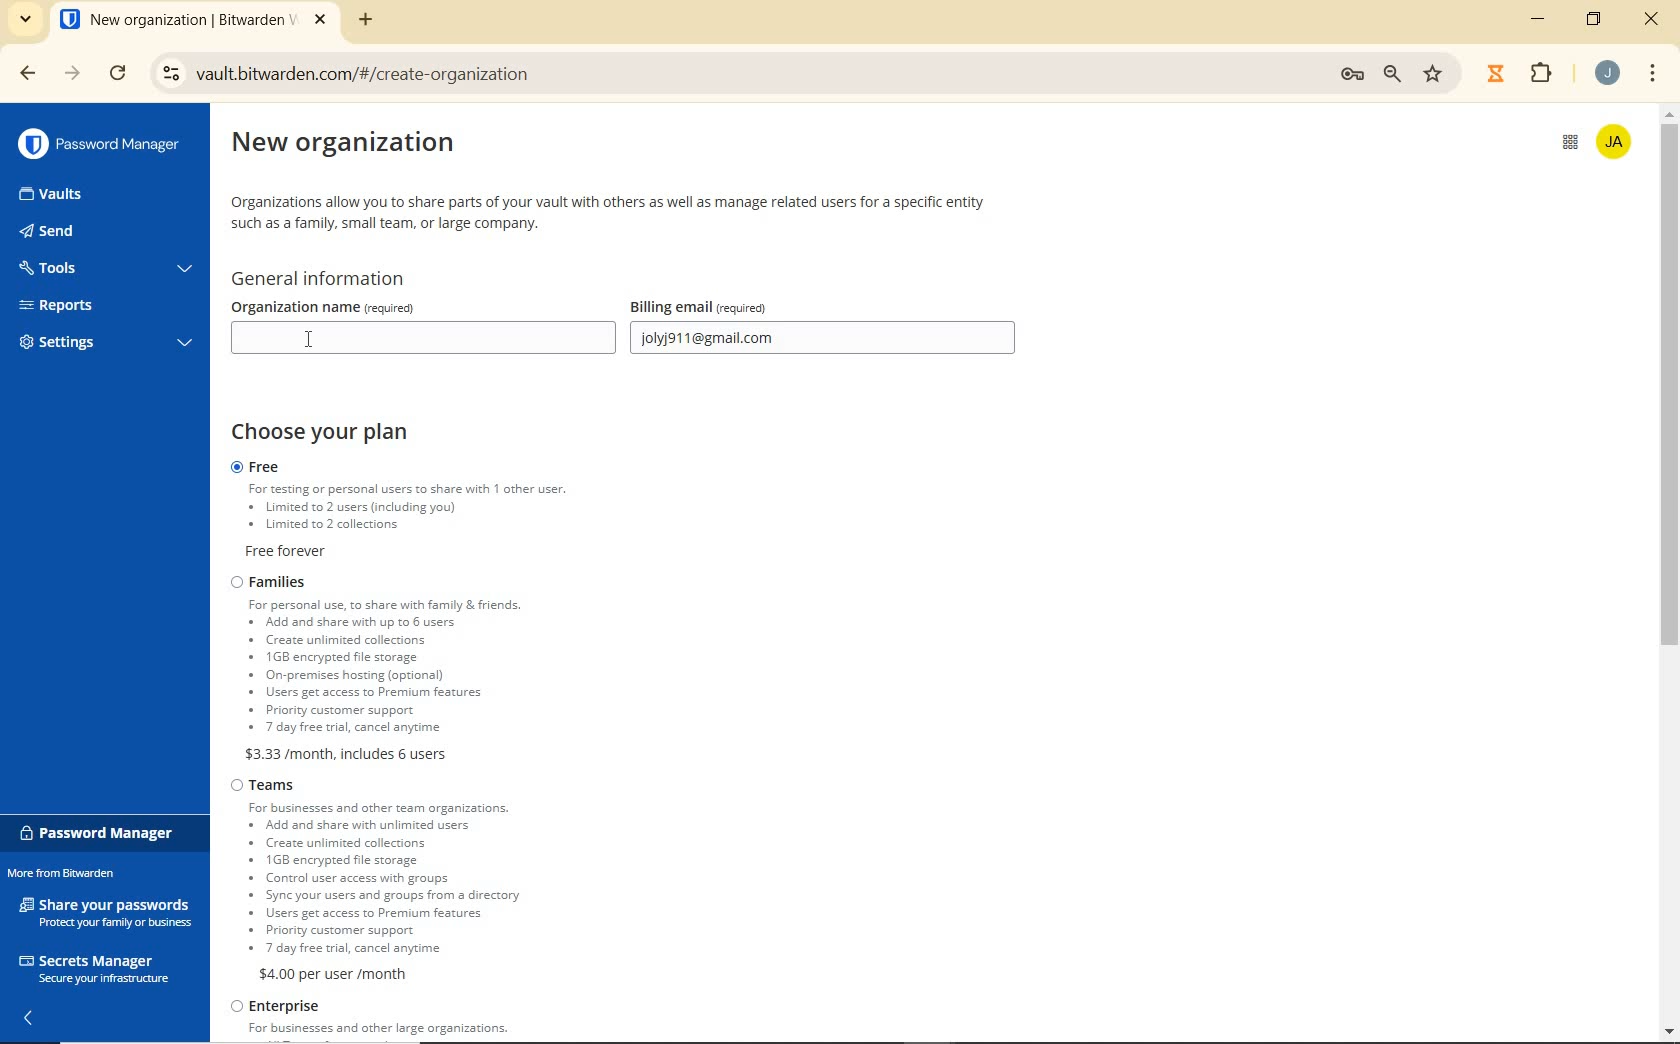 Image resolution: width=1680 pixels, height=1044 pixels. Describe the element at coordinates (102, 345) in the screenshot. I see `settings` at that location.